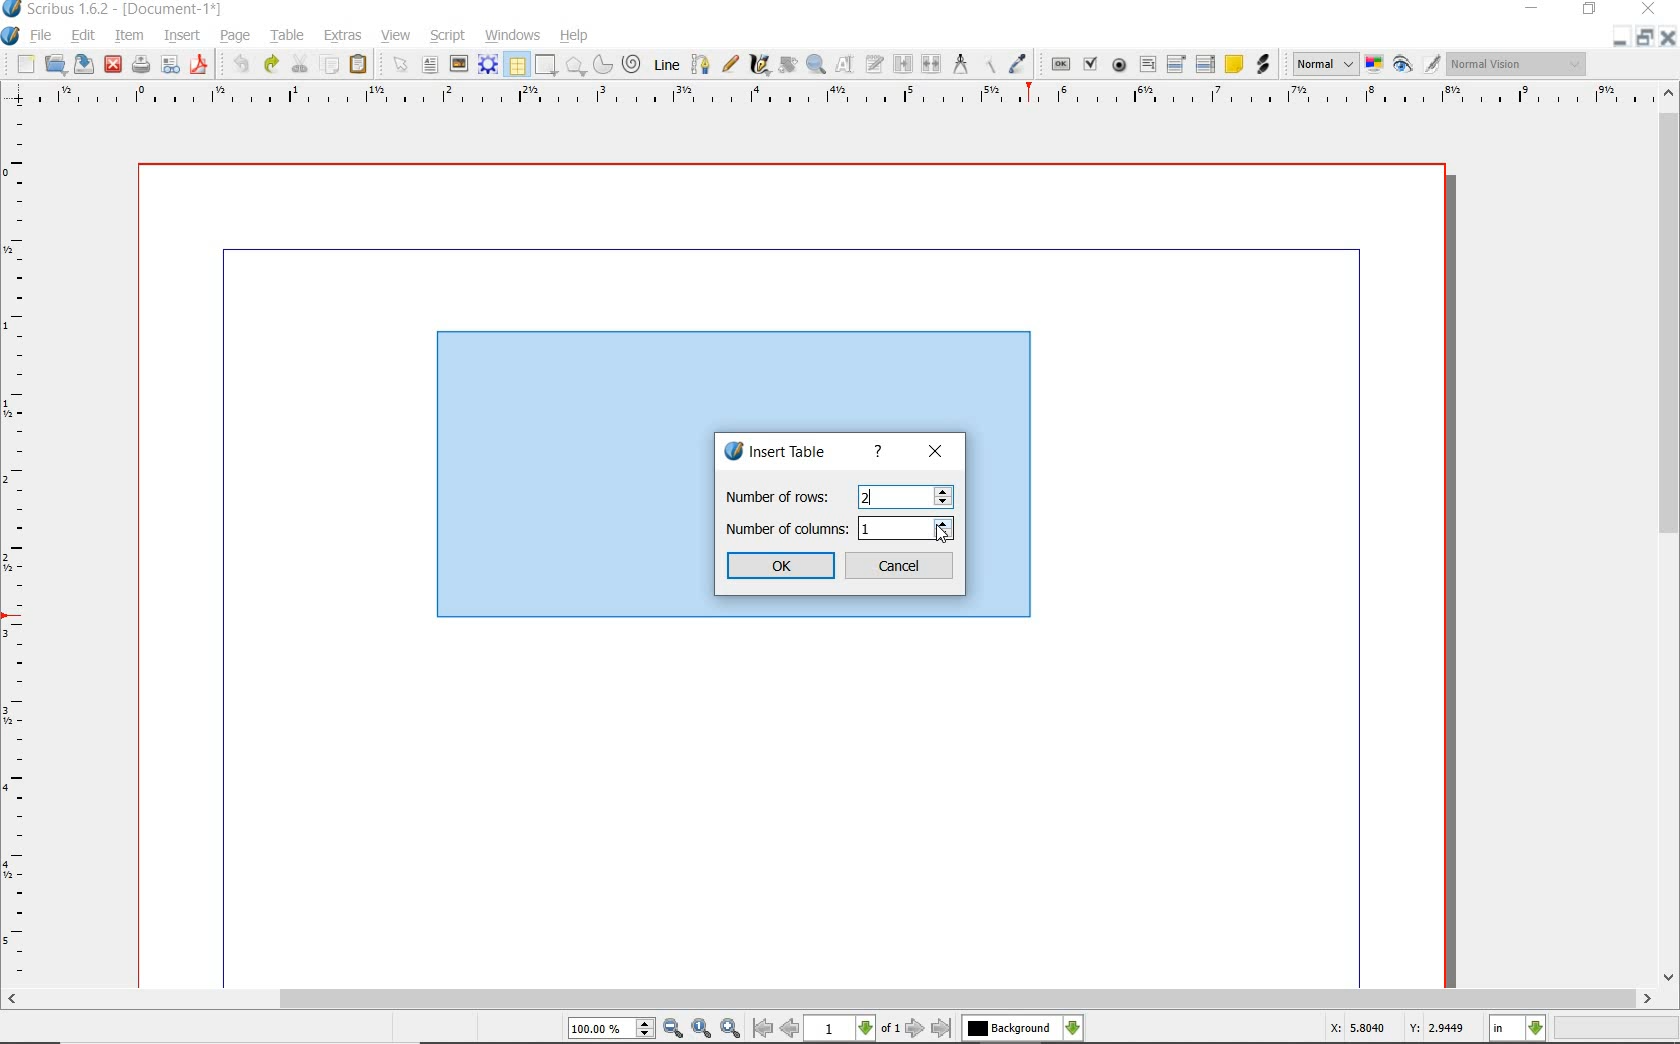  Describe the element at coordinates (81, 36) in the screenshot. I see `edit` at that location.